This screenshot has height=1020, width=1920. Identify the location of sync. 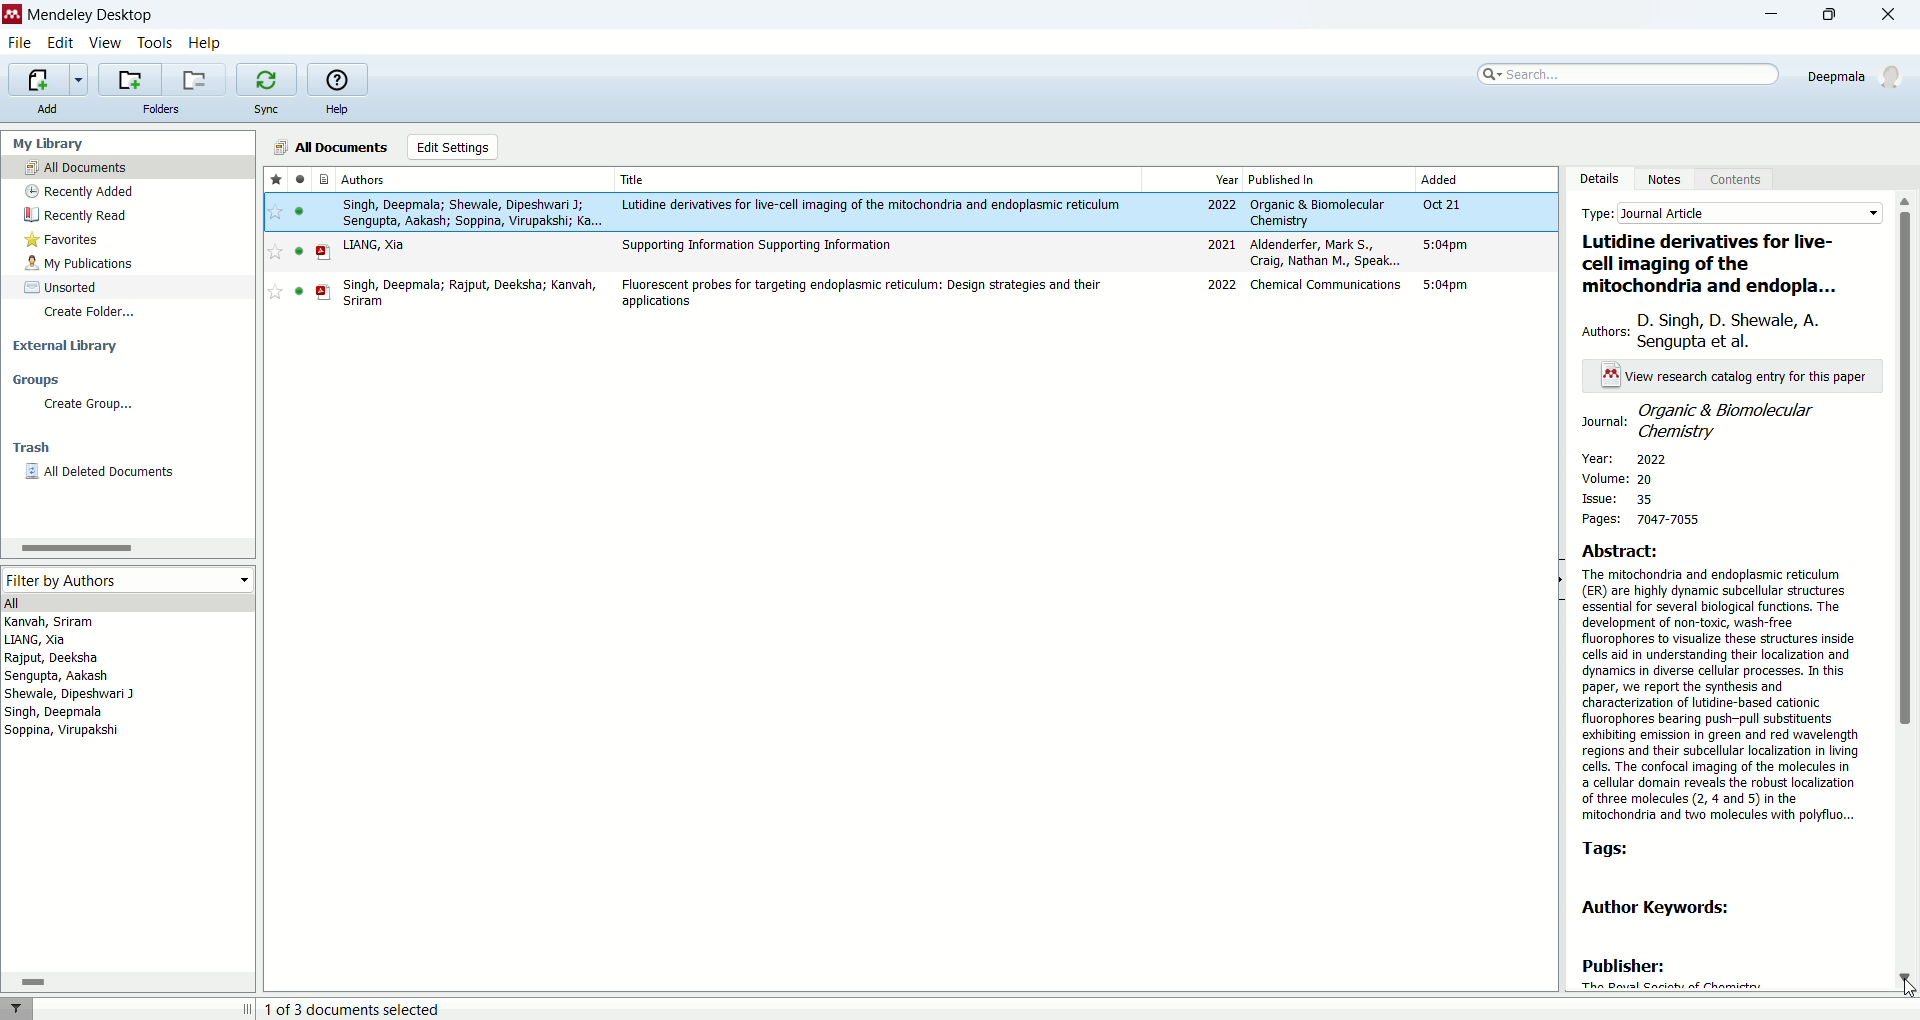
(265, 109).